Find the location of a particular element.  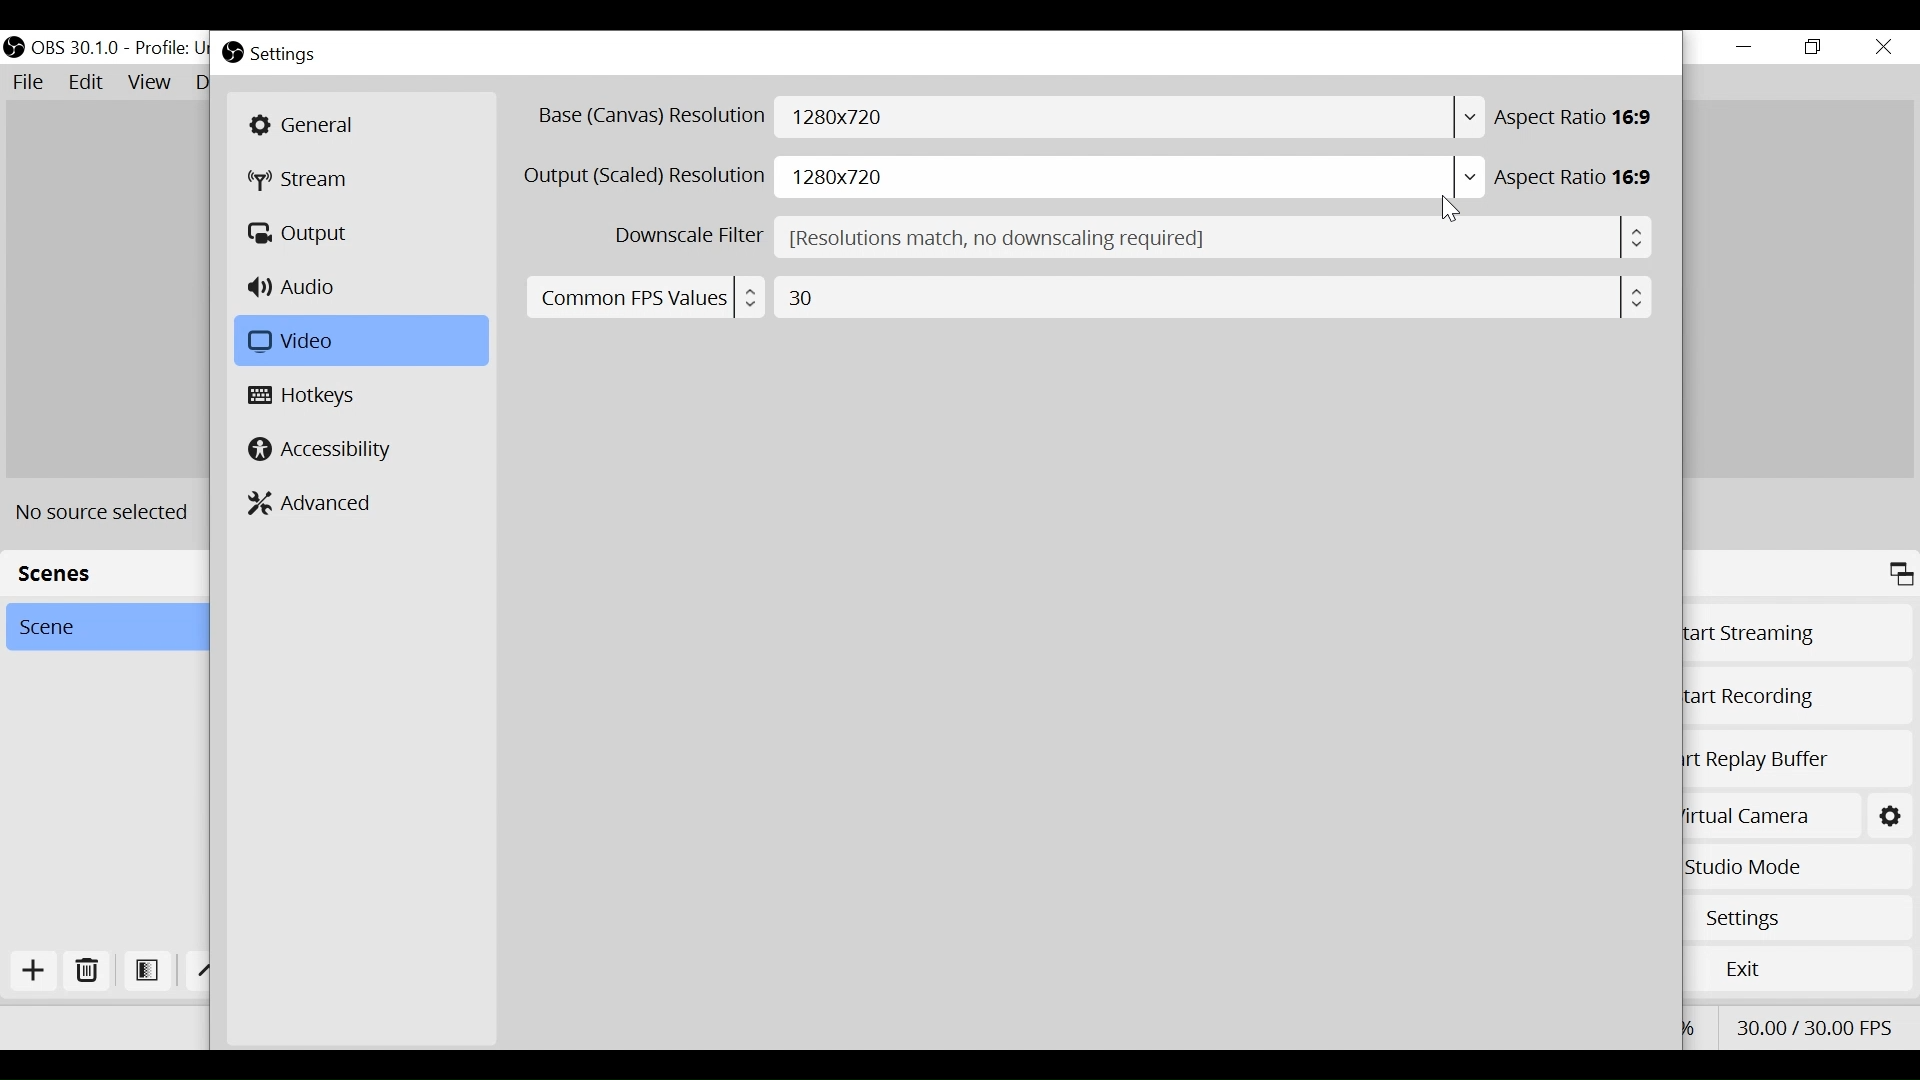

Settings is located at coordinates (1889, 814).